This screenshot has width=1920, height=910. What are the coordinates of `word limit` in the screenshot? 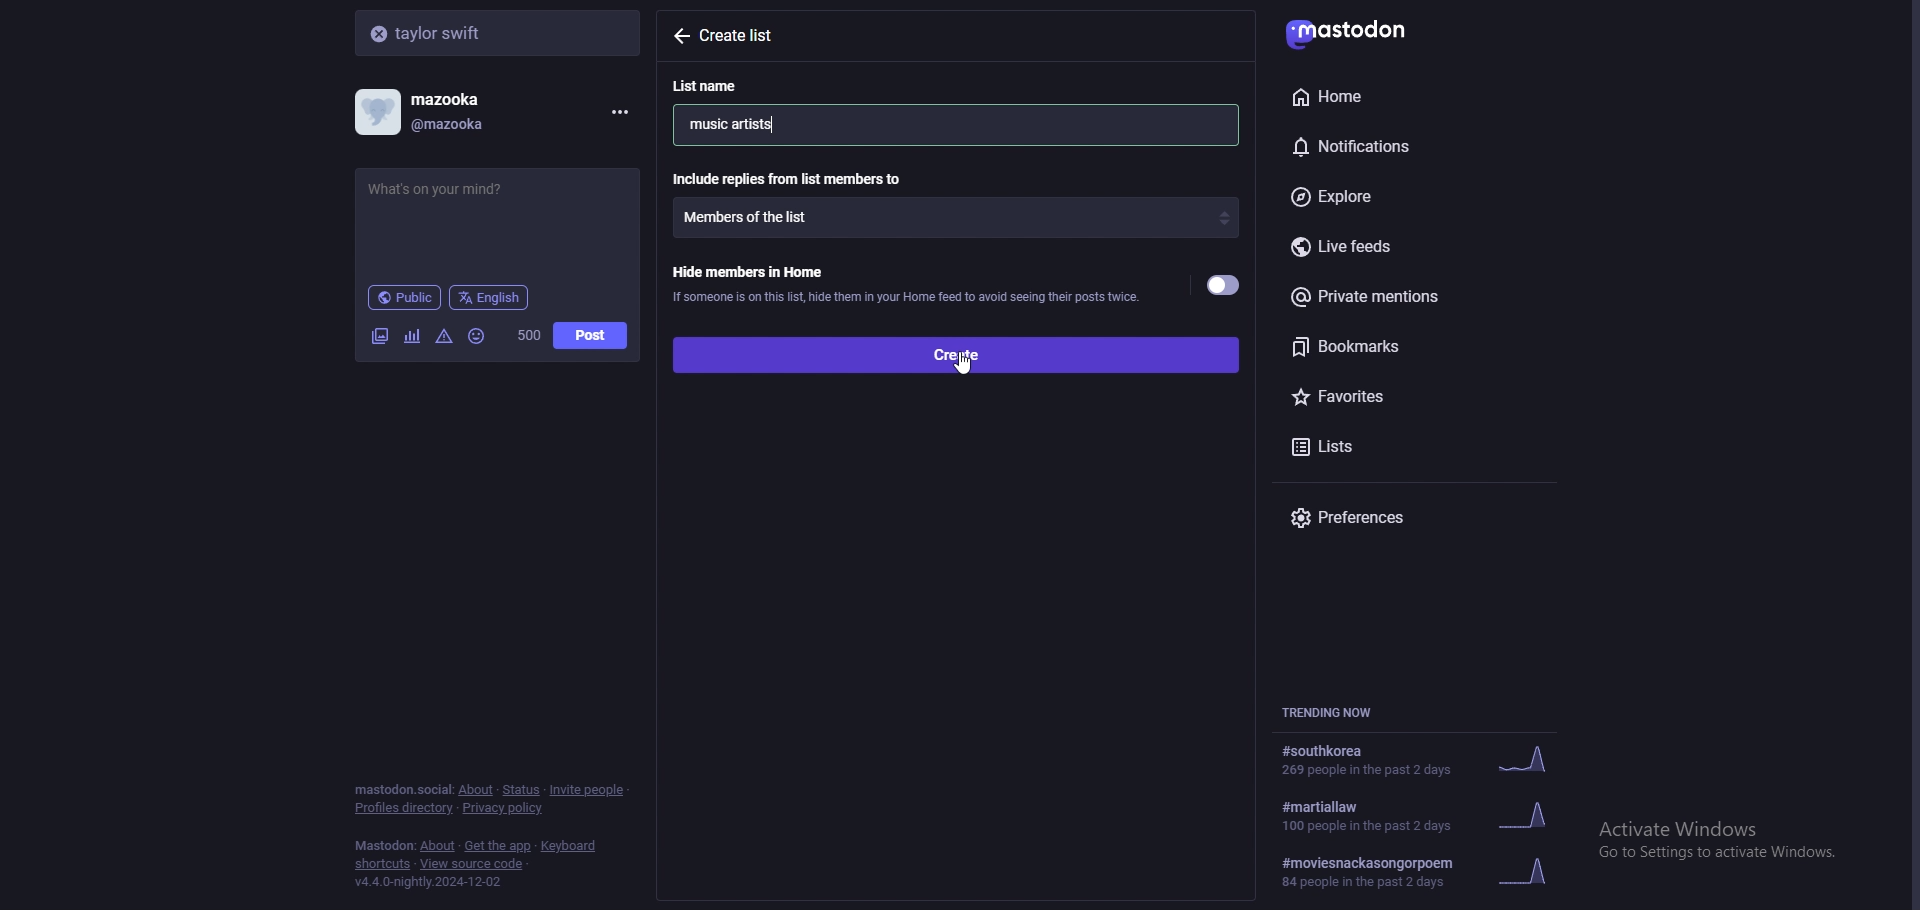 It's located at (527, 335).